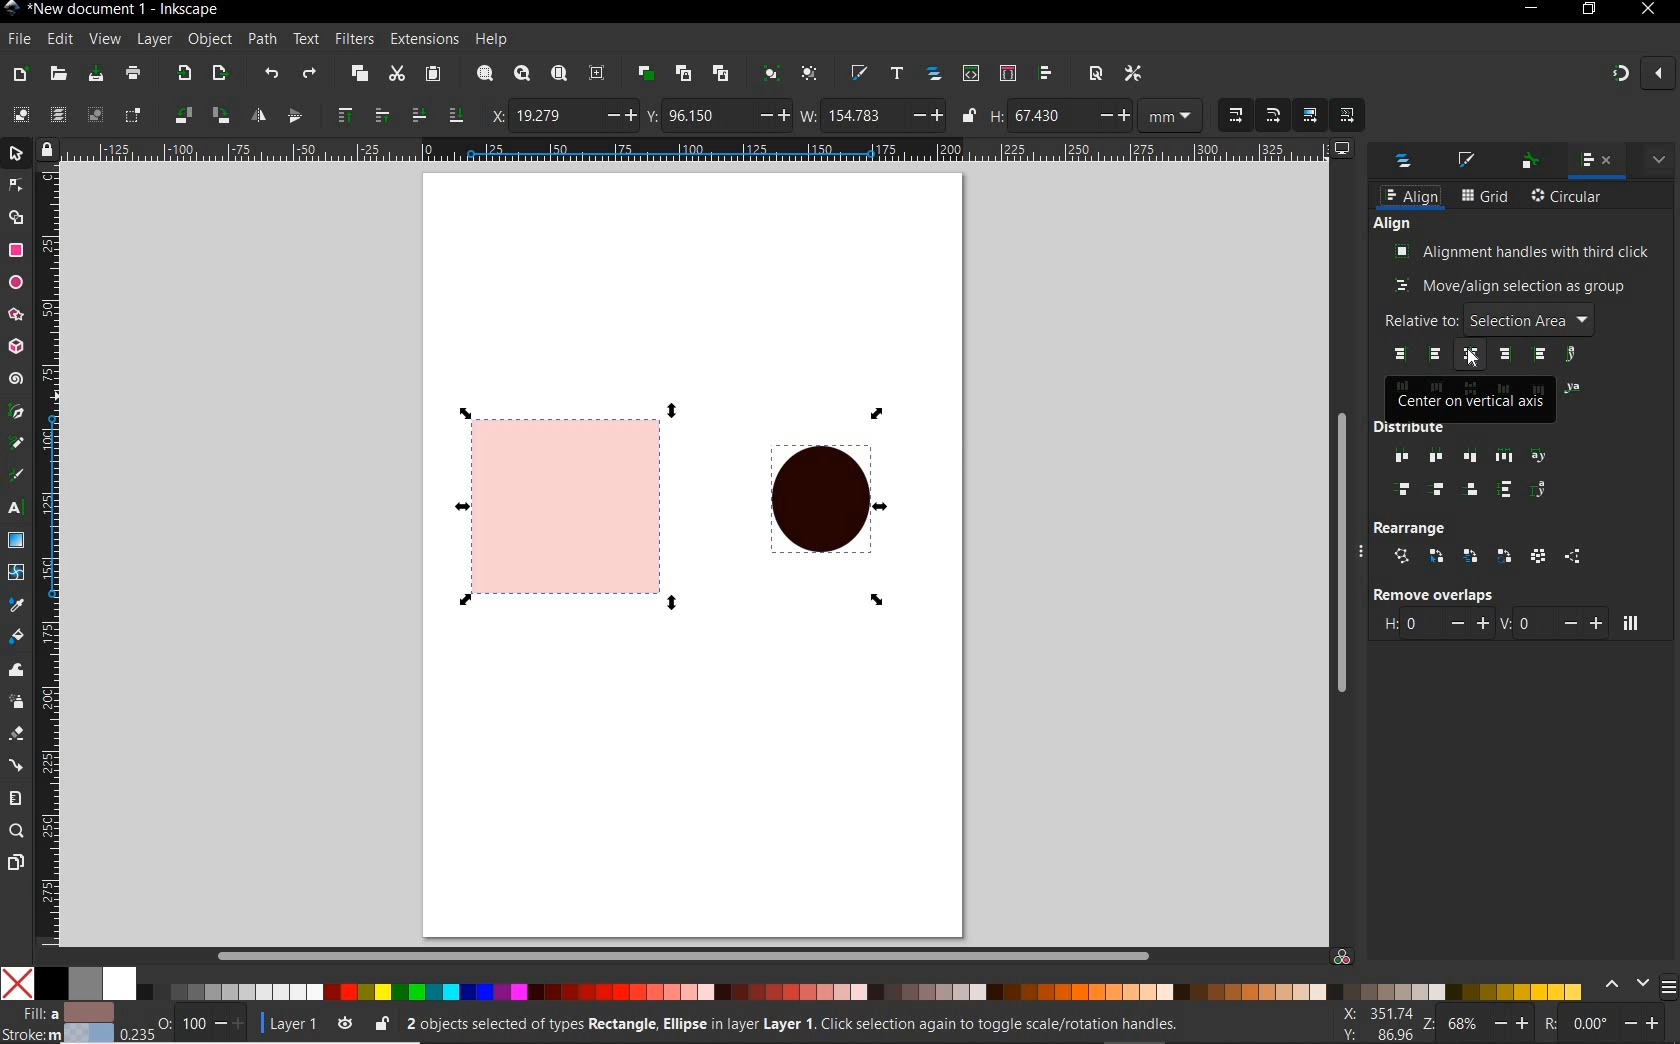 The height and width of the screenshot is (1044, 1680). I want to click on toggle selection box, so click(133, 116).